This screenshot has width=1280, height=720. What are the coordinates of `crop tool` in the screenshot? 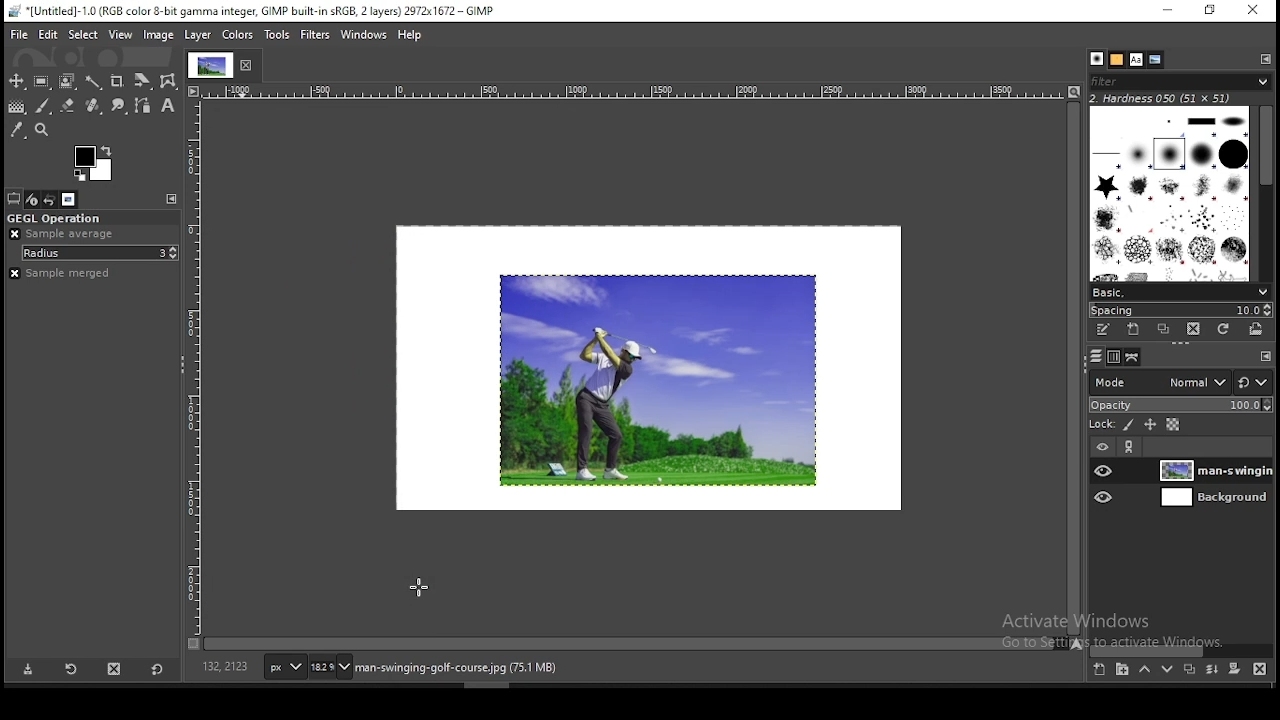 It's located at (143, 82).